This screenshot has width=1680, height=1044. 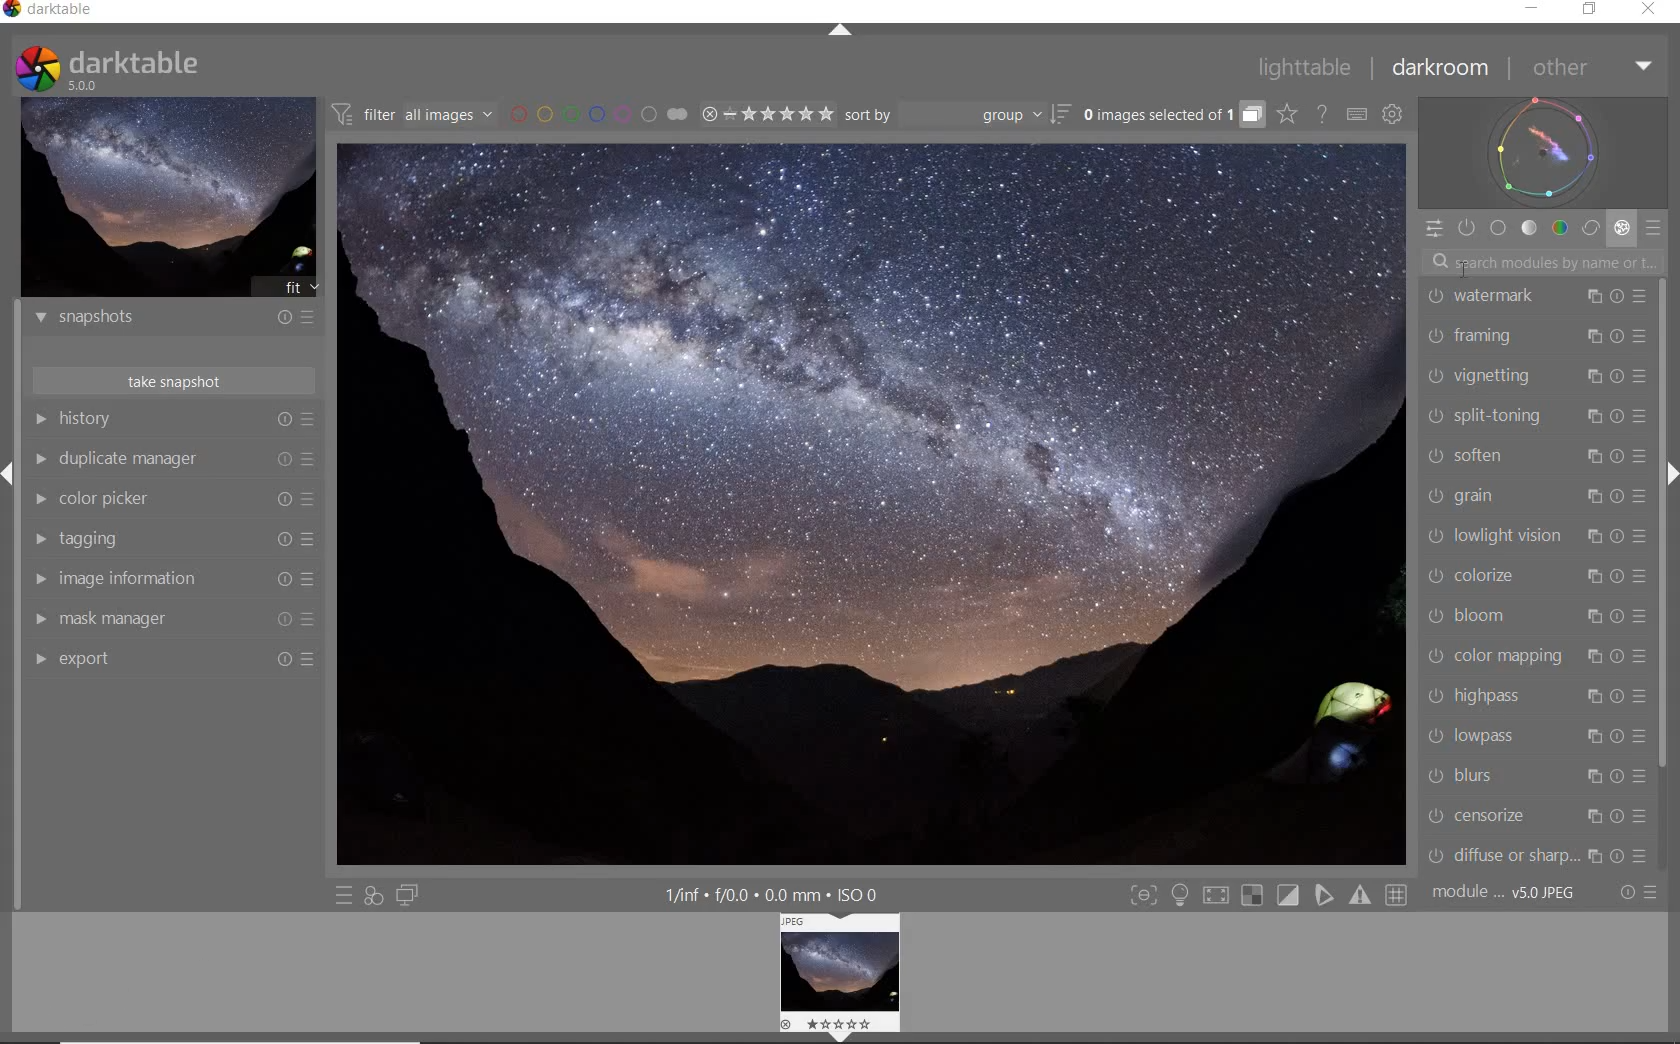 What do you see at coordinates (283, 420) in the screenshot?
I see `reset` at bounding box center [283, 420].